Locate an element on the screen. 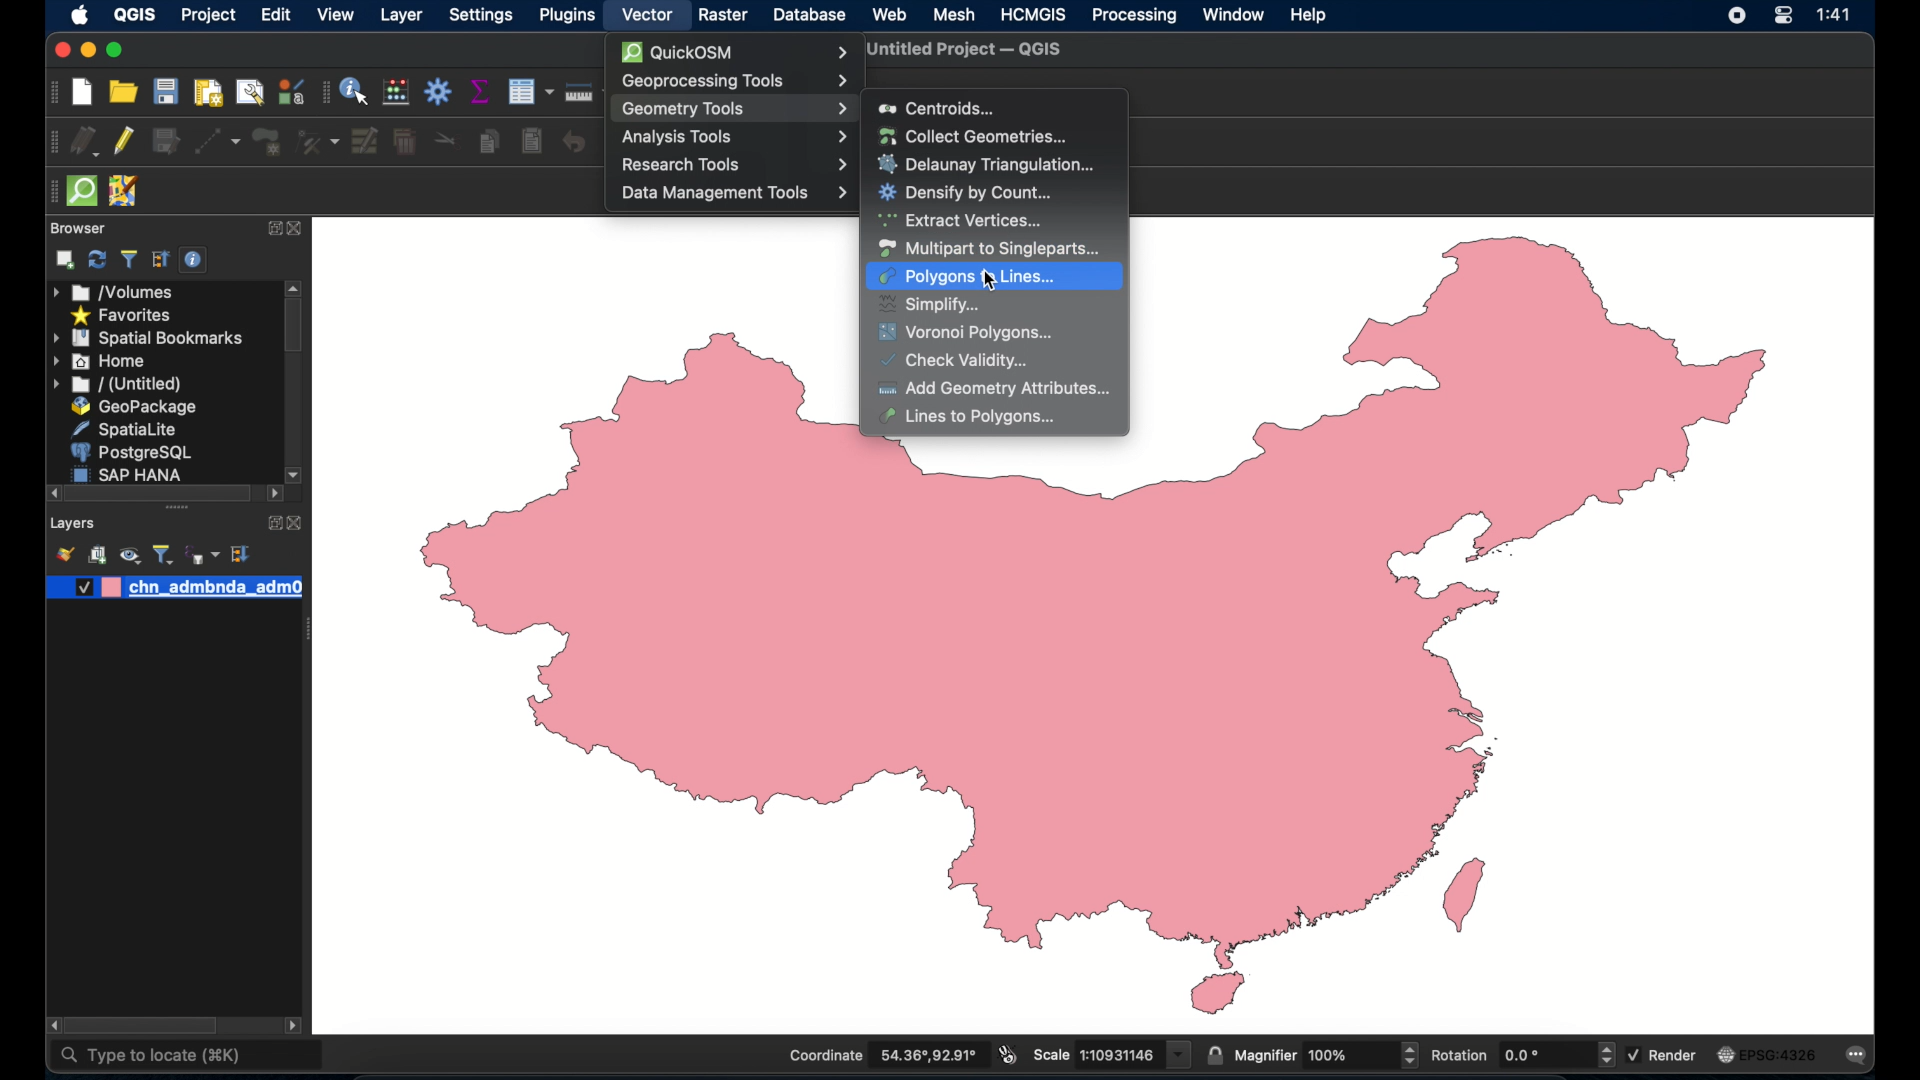 This screenshot has height=1080, width=1920. scroll up arrow is located at coordinates (294, 287).